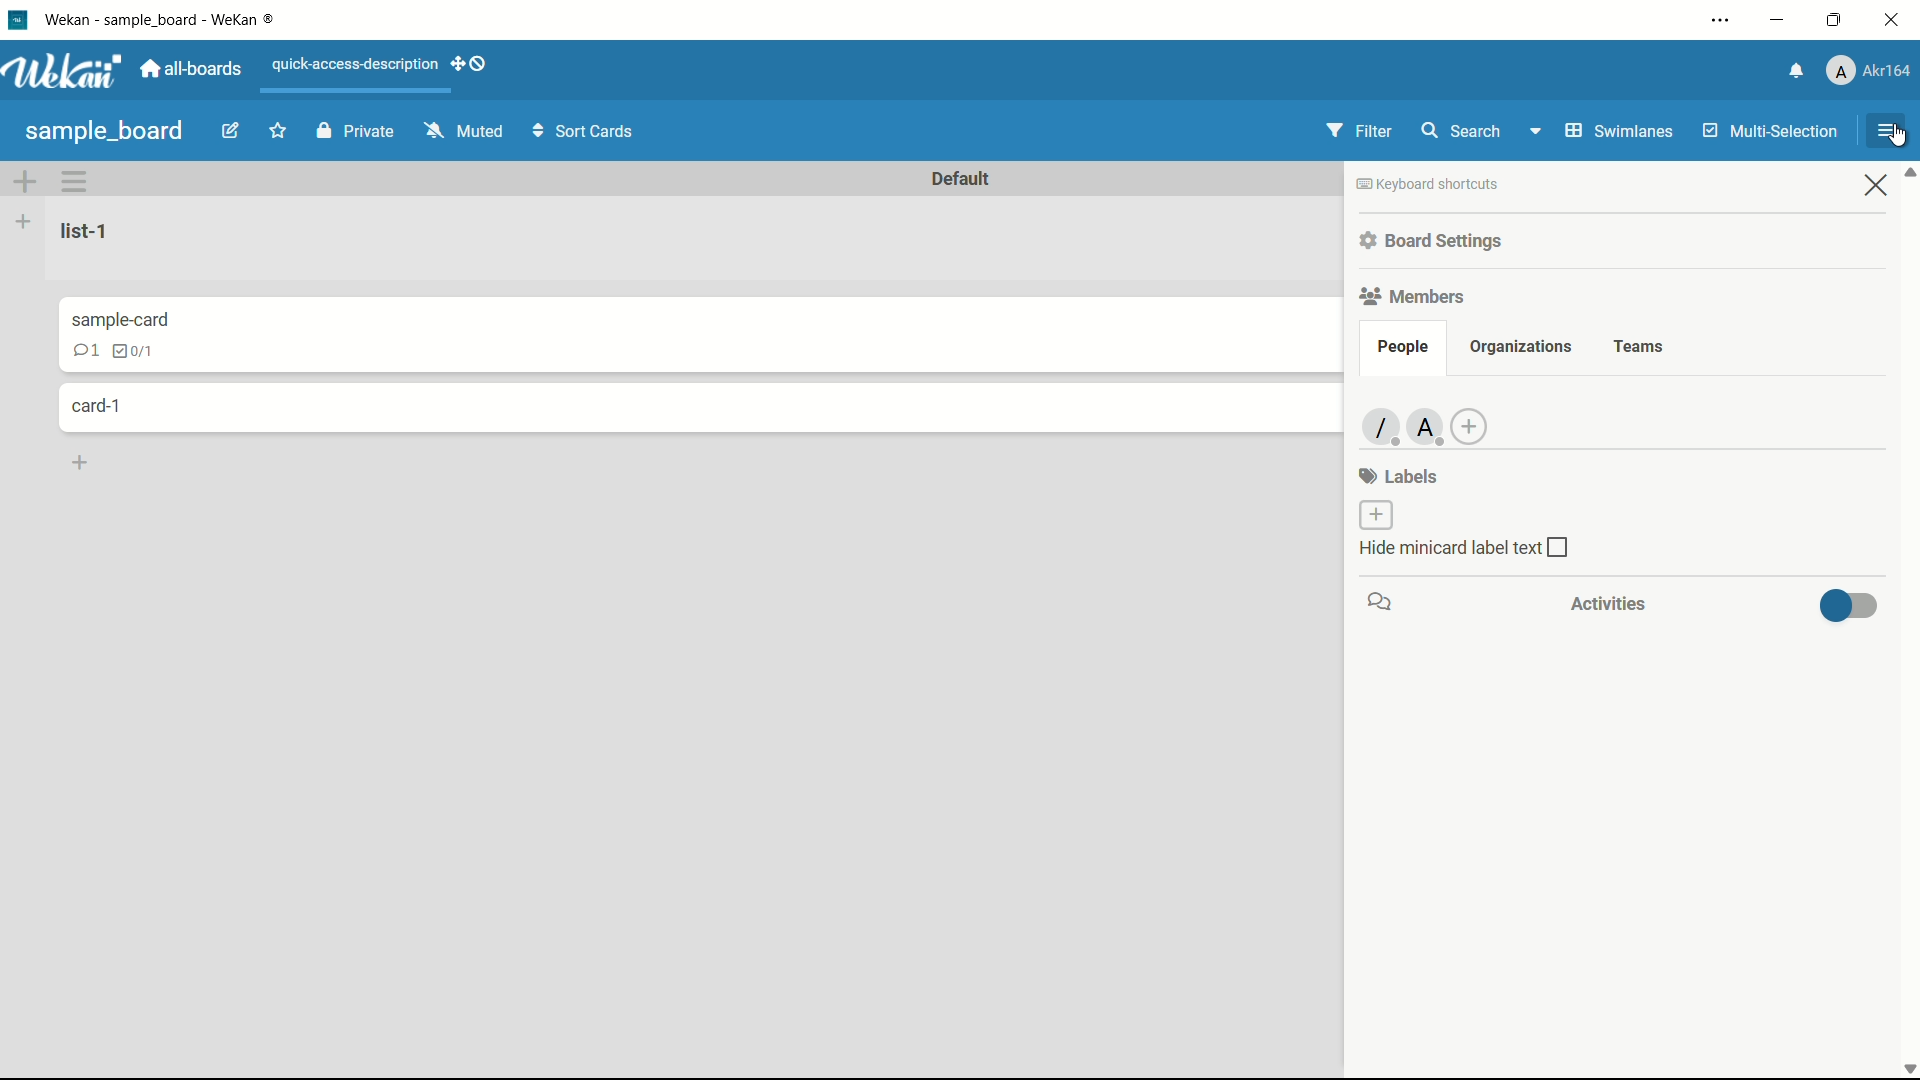  I want to click on activities, so click(1611, 604).